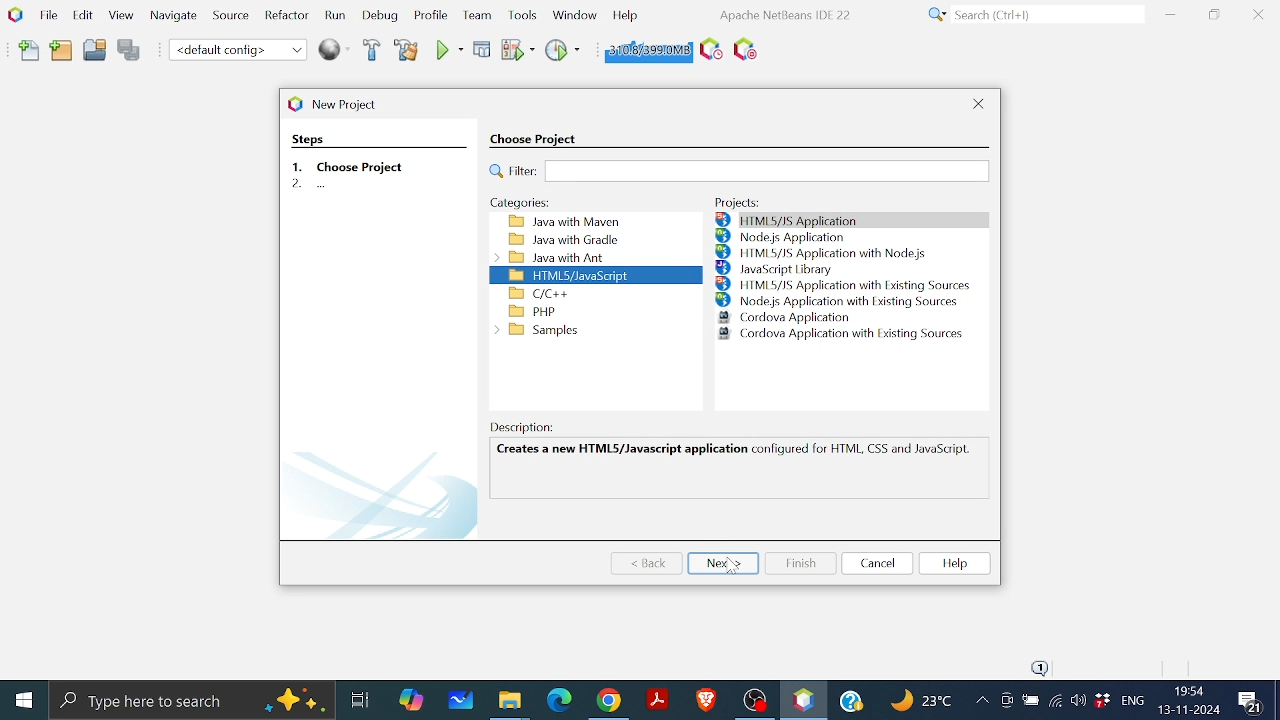 This screenshot has width=1280, height=720. I want to click on volume, so click(1077, 701).